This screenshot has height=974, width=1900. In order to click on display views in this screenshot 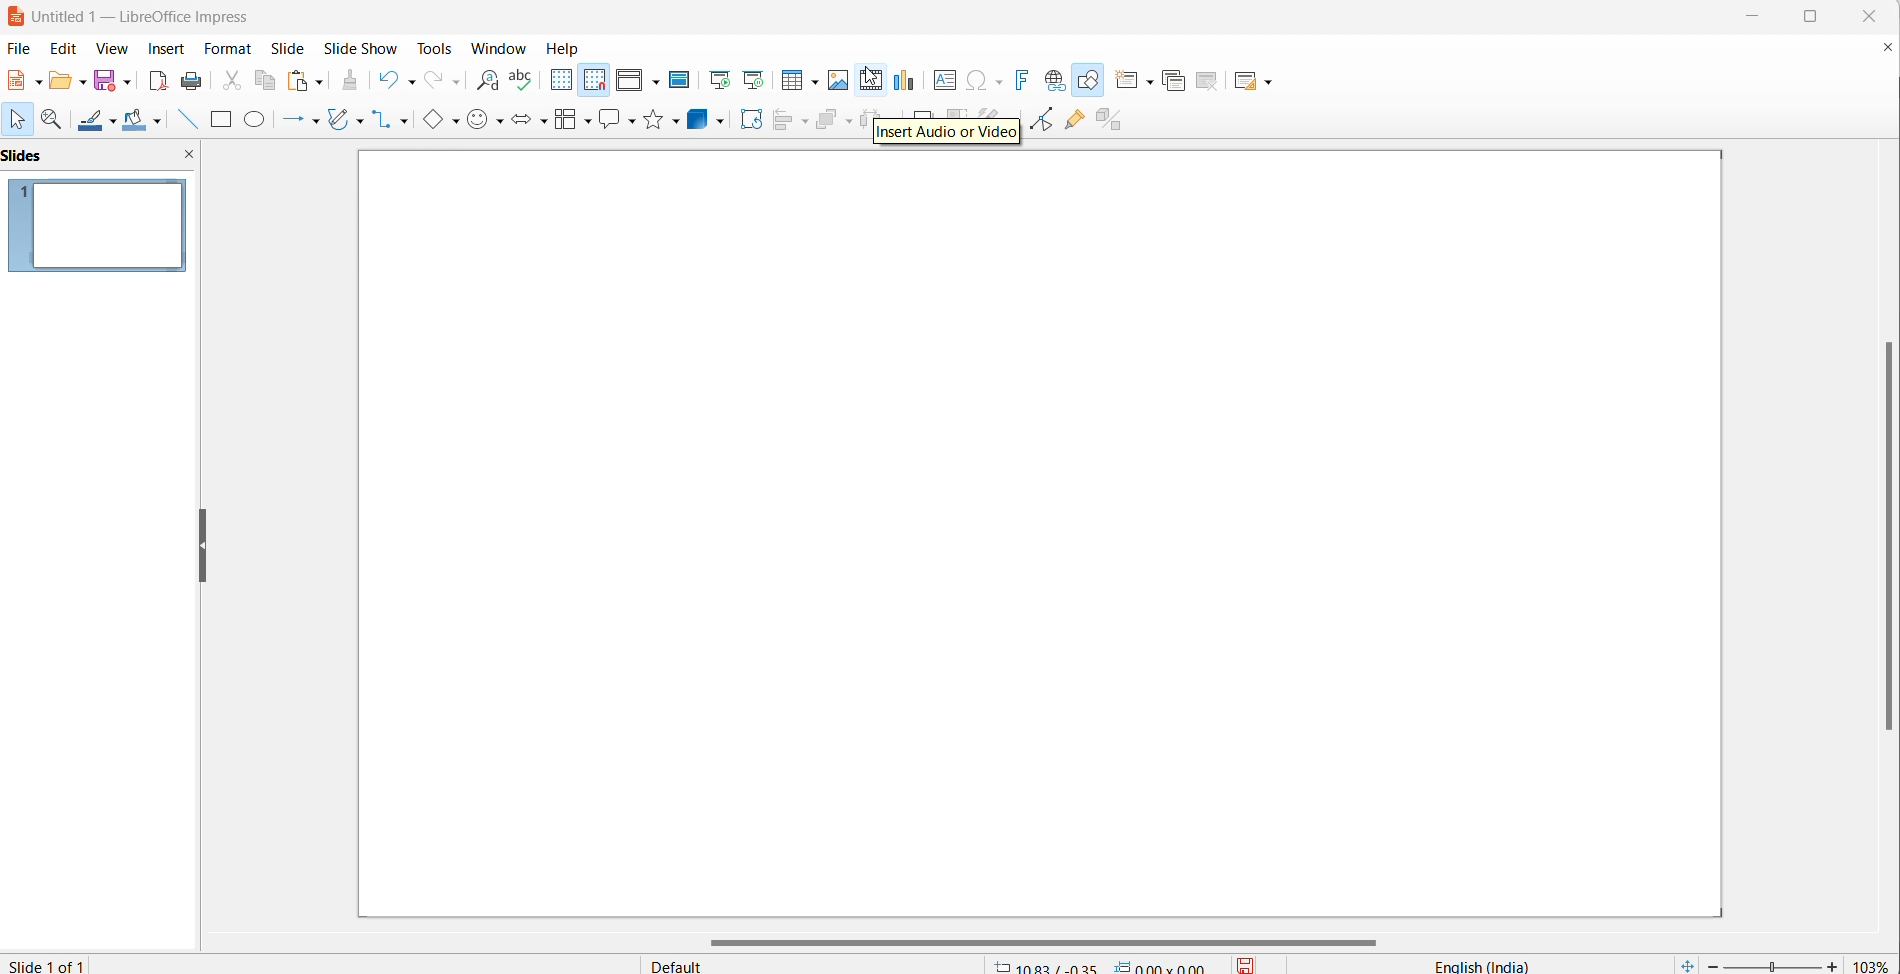, I will do `click(629, 81)`.